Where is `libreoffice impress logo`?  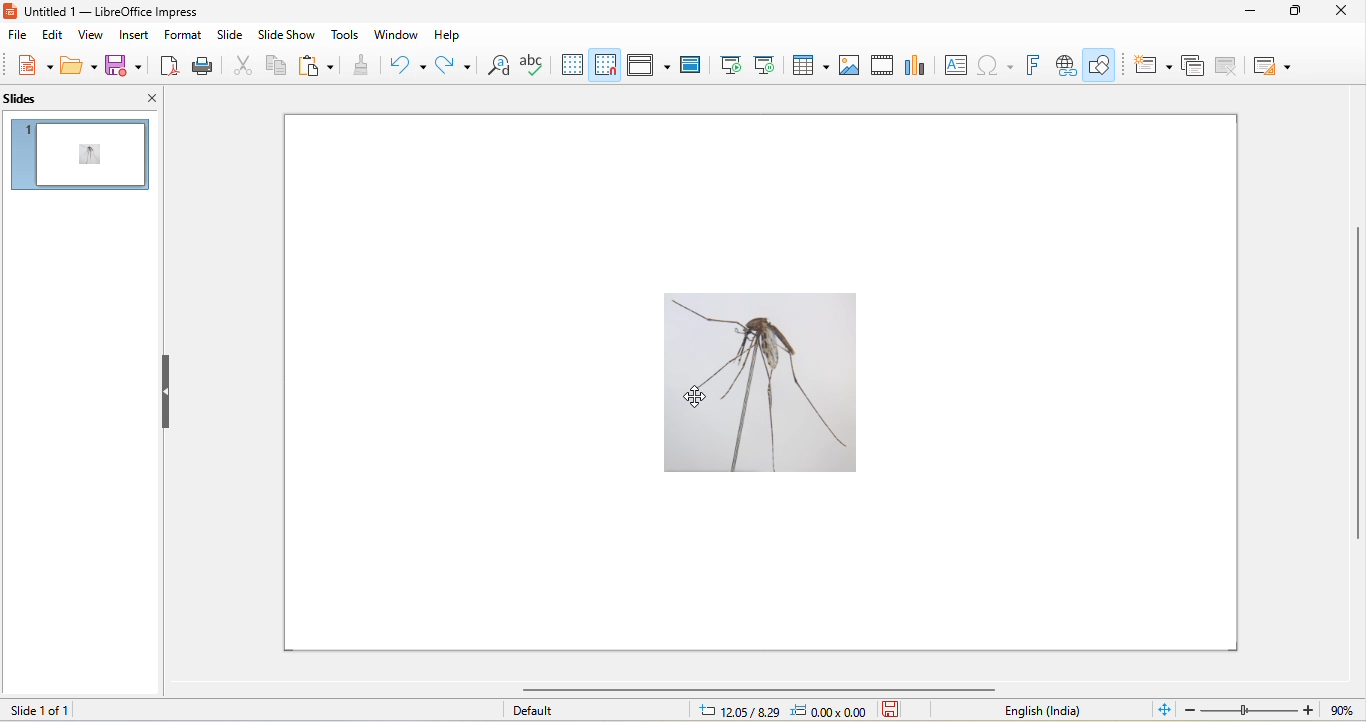
libreoffice impress logo is located at coordinates (9, 11).